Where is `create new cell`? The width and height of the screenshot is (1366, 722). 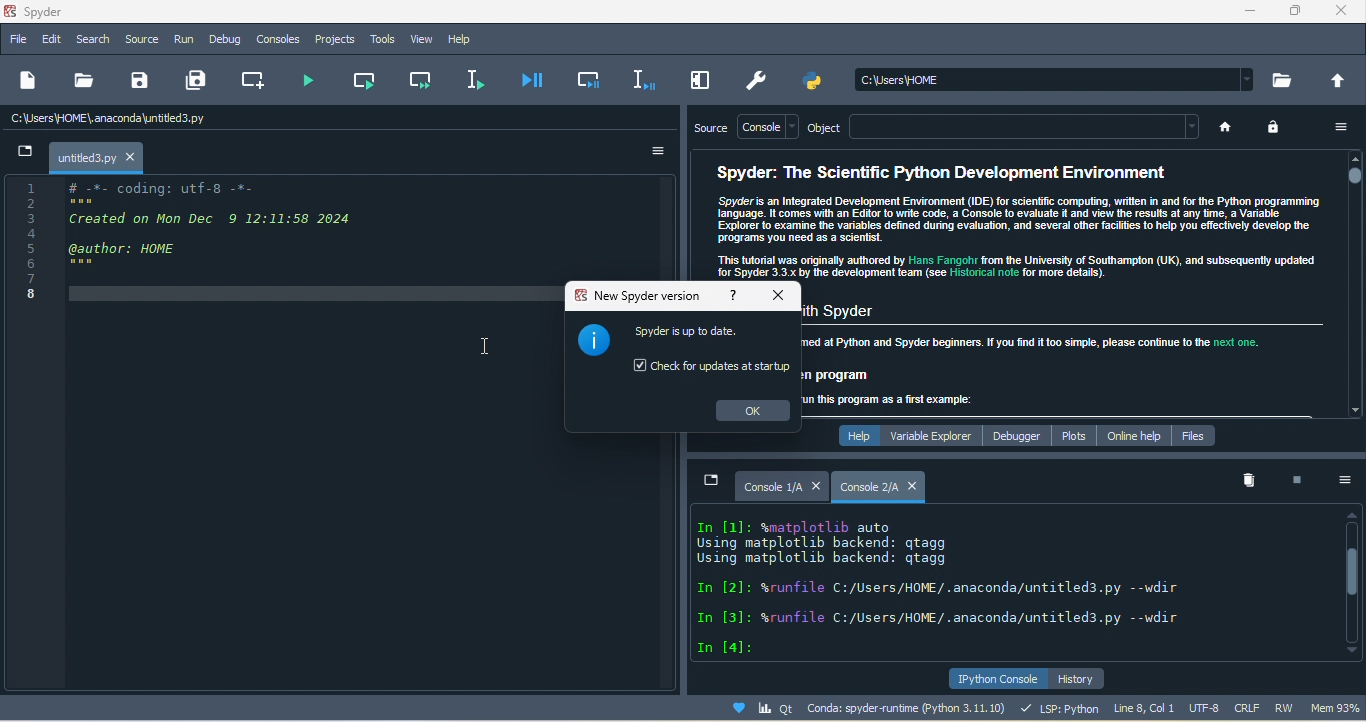
create new cell is located at coordinates (256, 79).